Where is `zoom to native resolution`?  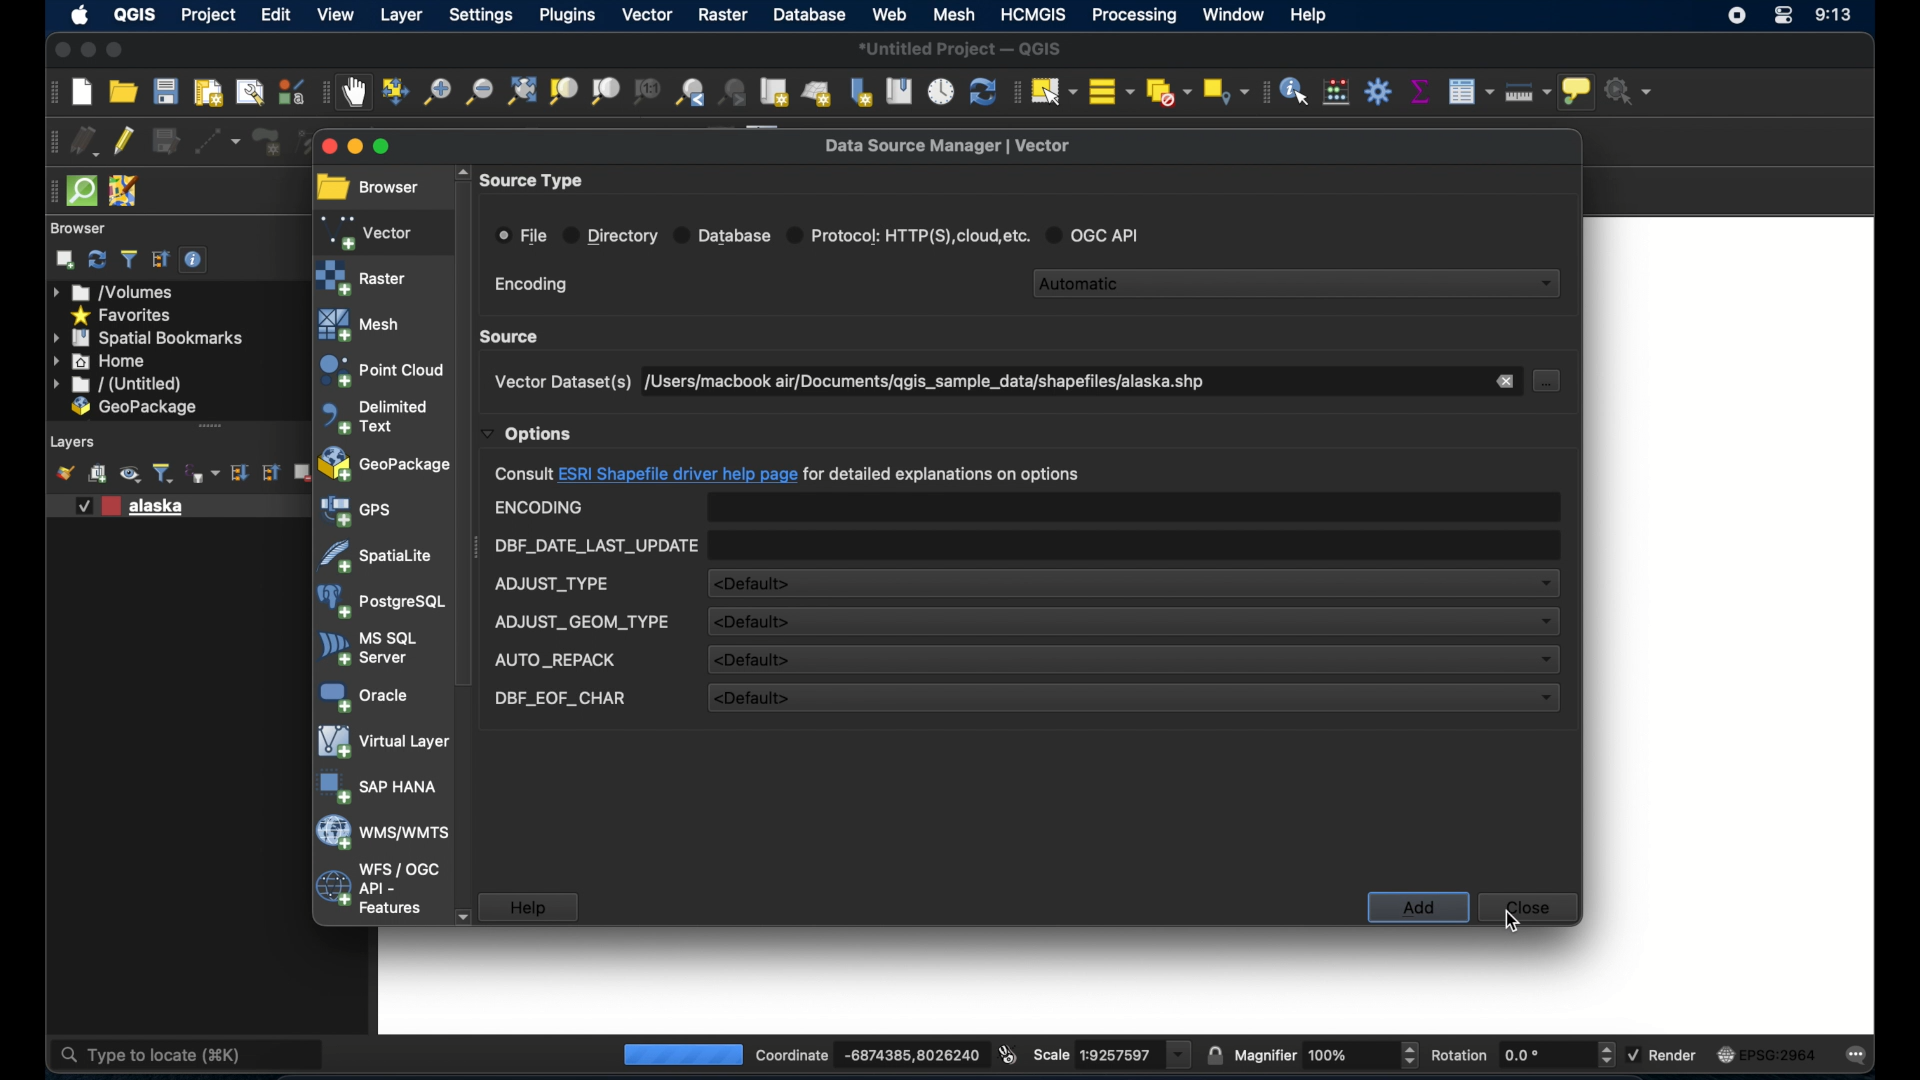 zoom to native resolution is located at coordinates (646, 91).